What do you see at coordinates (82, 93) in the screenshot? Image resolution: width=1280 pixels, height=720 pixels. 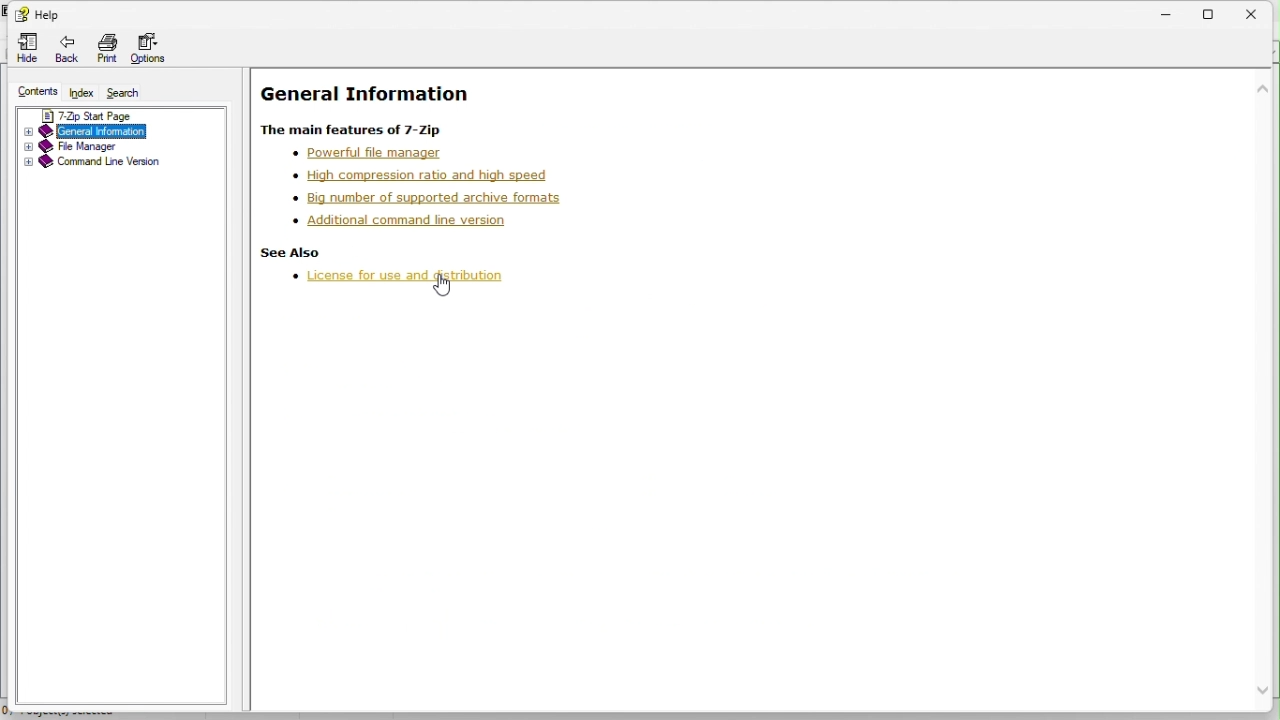 I see `index` at bounding box center [82, 93].